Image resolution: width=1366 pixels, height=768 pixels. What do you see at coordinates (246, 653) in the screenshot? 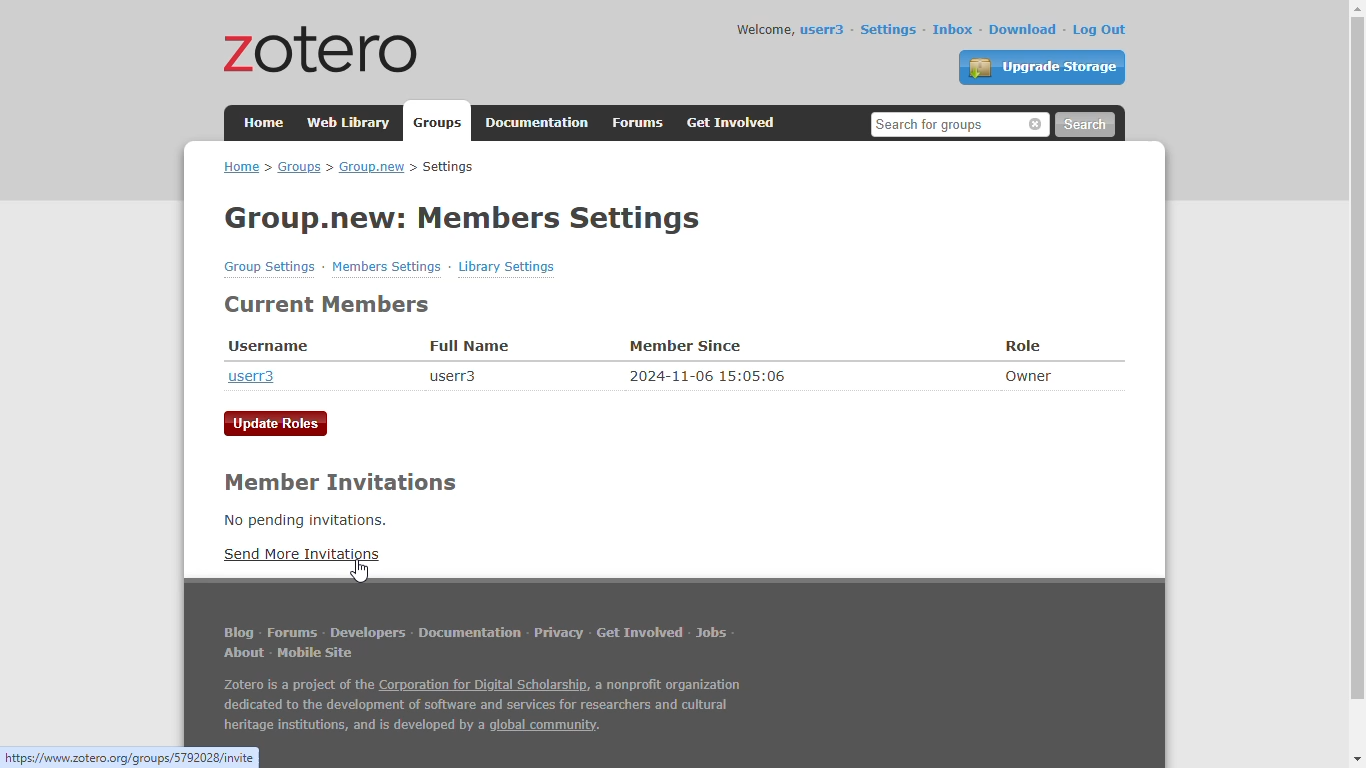
I see `about` at bounding box center [246, 653].